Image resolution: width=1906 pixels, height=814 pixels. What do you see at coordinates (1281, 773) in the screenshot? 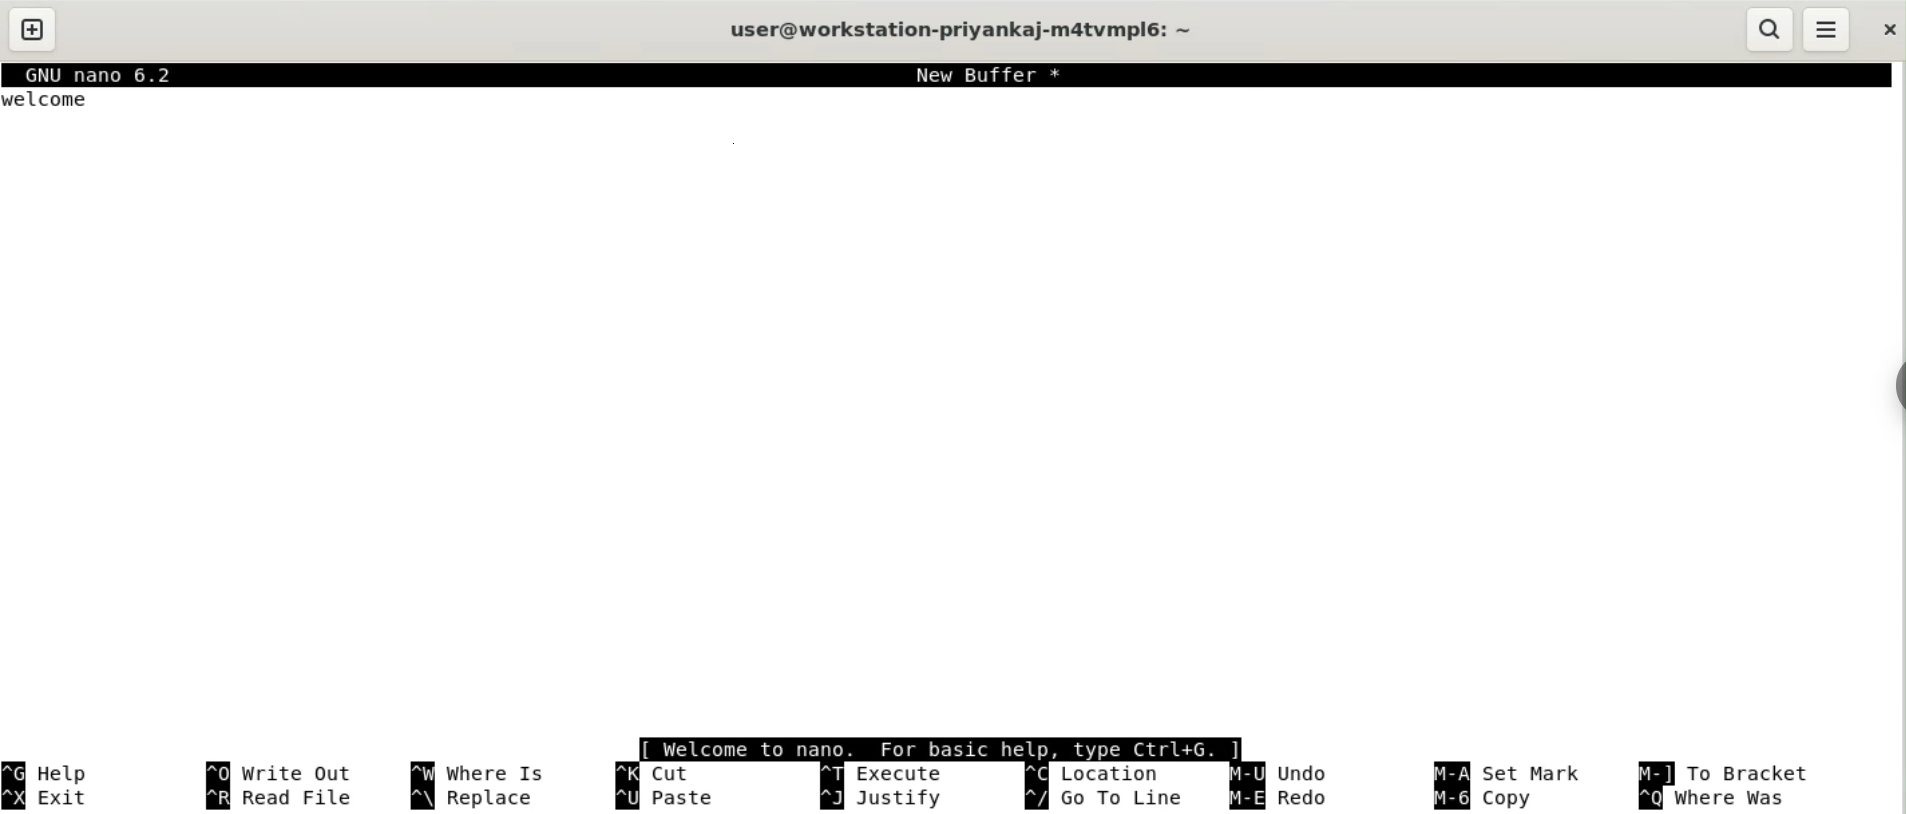
I see `undo` at bounding box center [1281, 773].